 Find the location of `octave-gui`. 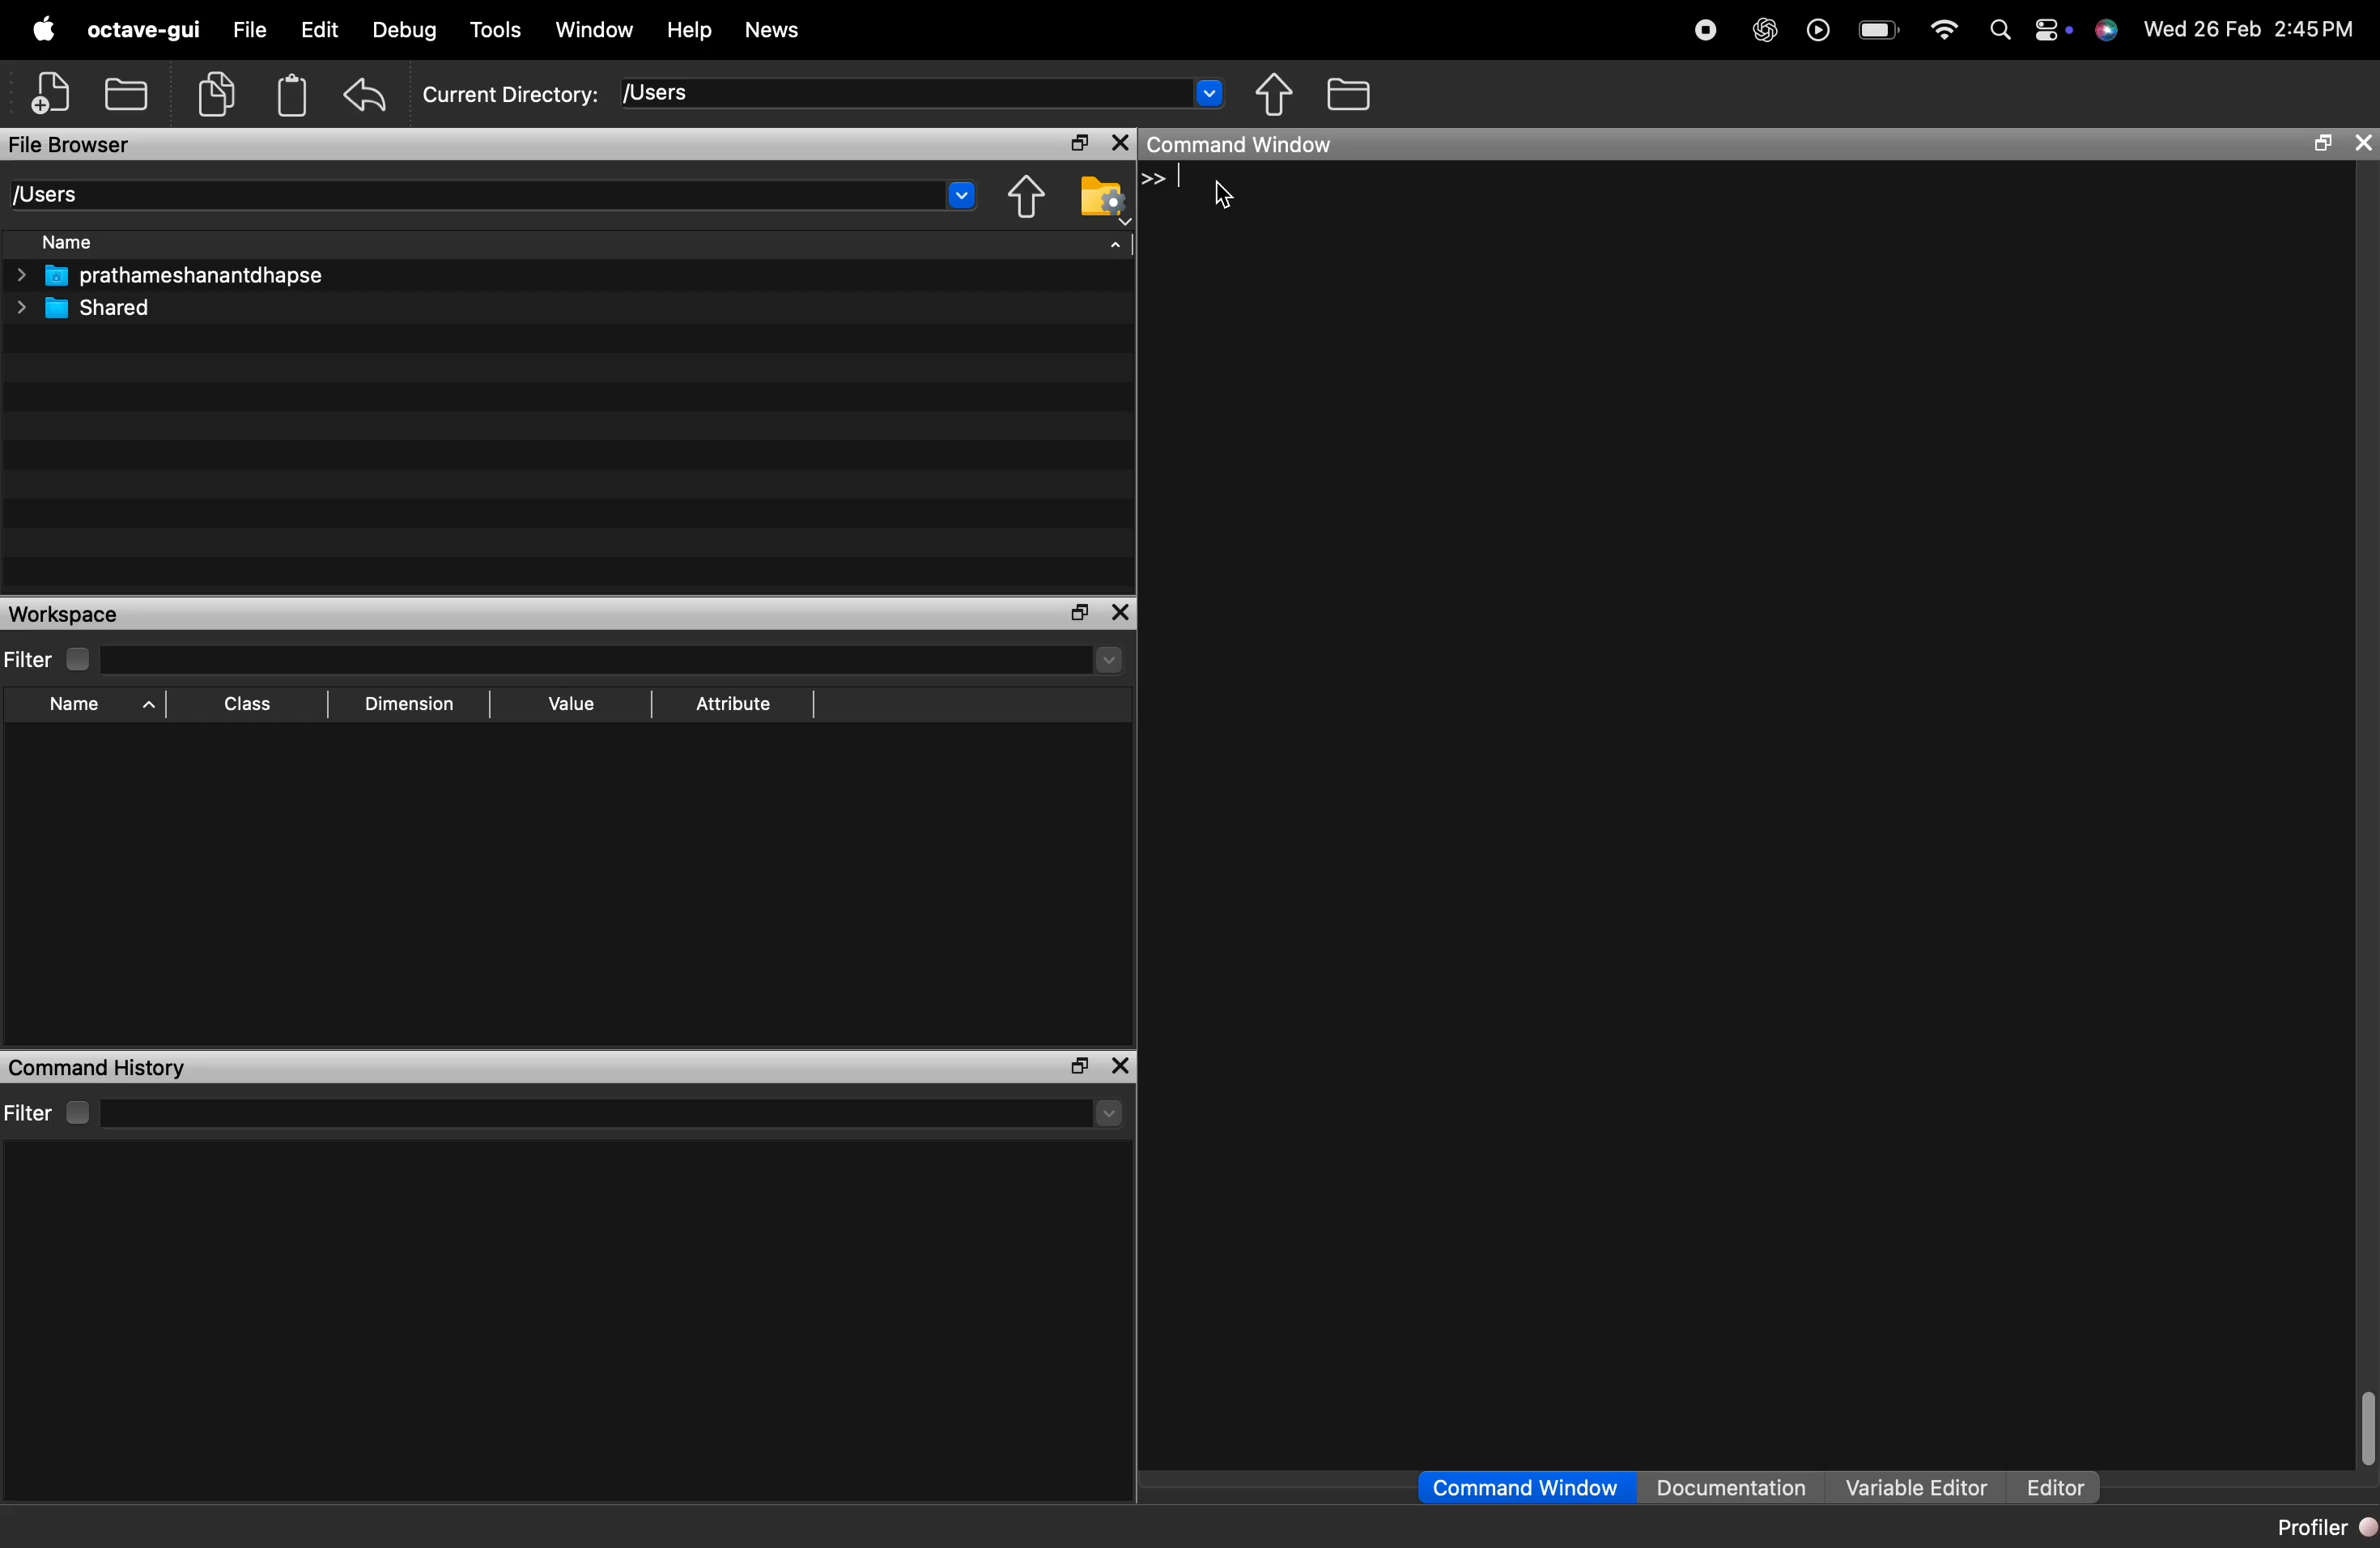

octave-gui is located at coordinates (145, 30).